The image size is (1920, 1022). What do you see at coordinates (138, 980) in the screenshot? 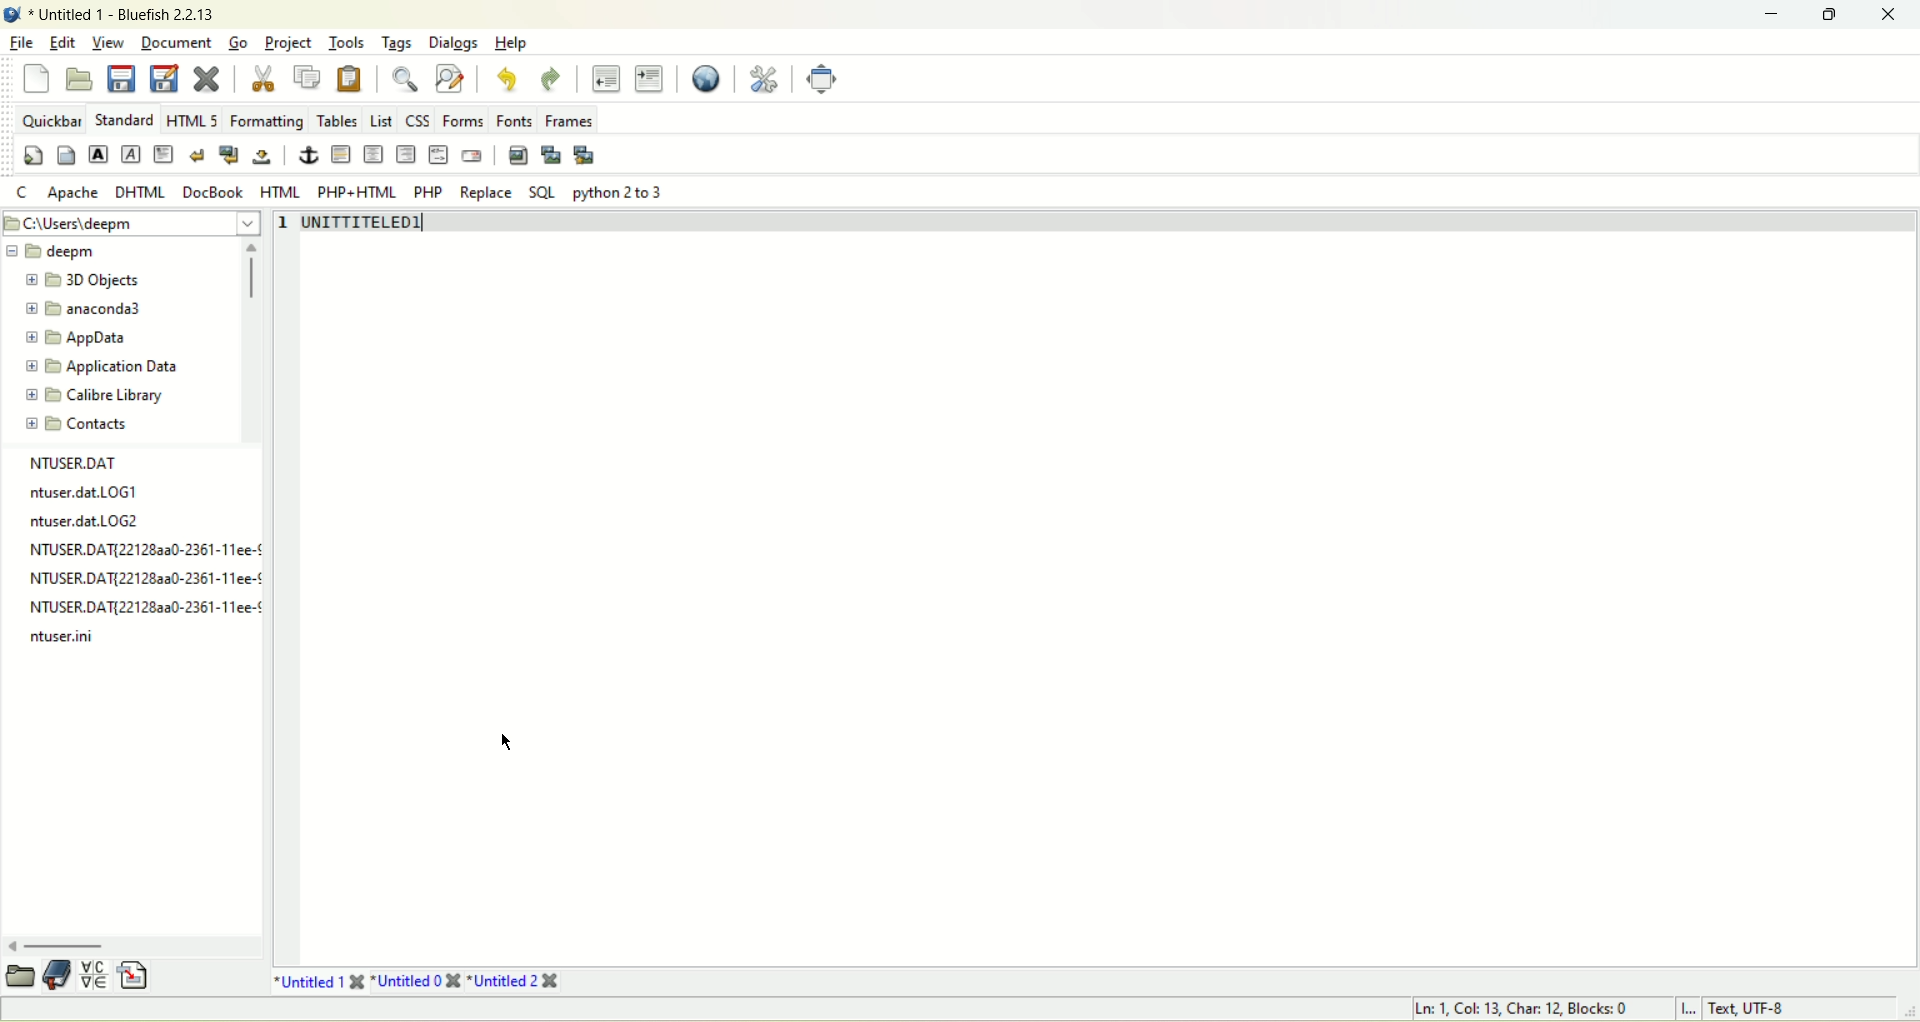
I see `insert file` at bounding box center [138, 980].